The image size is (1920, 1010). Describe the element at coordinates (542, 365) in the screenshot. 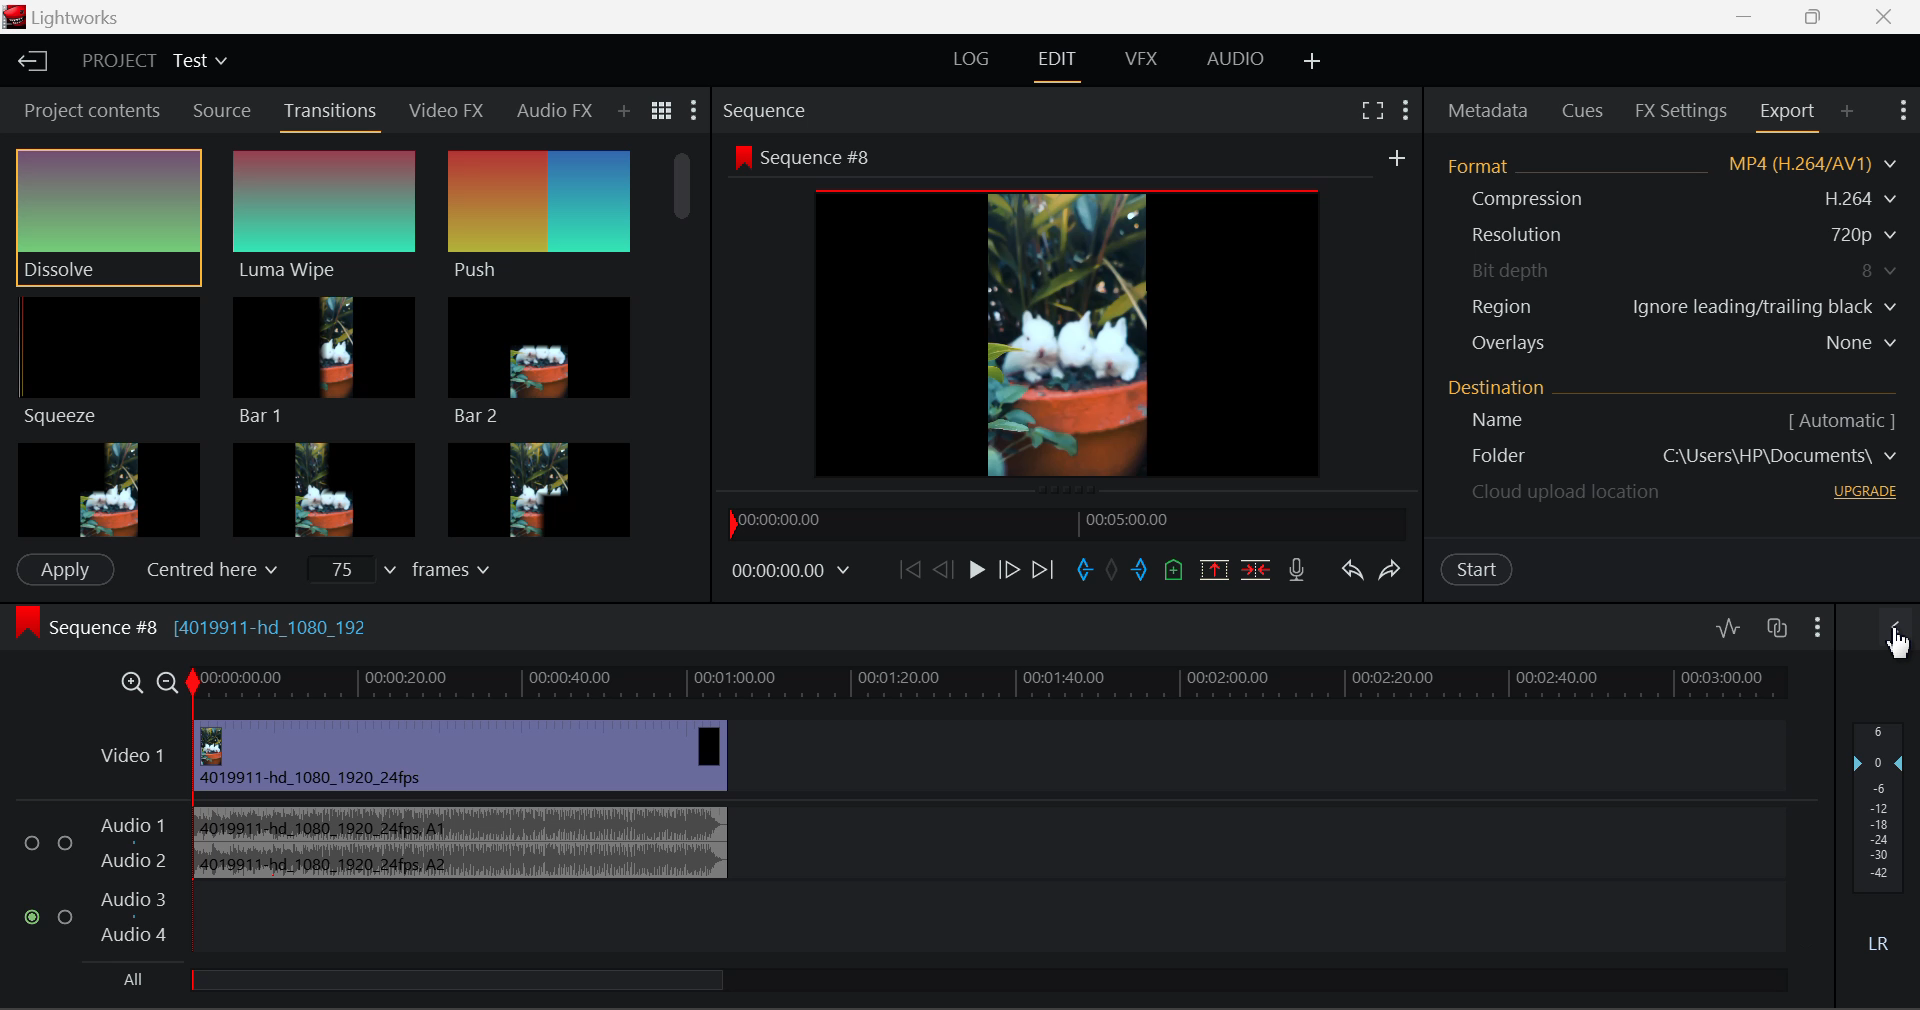

I see `Bar 2` at that location.